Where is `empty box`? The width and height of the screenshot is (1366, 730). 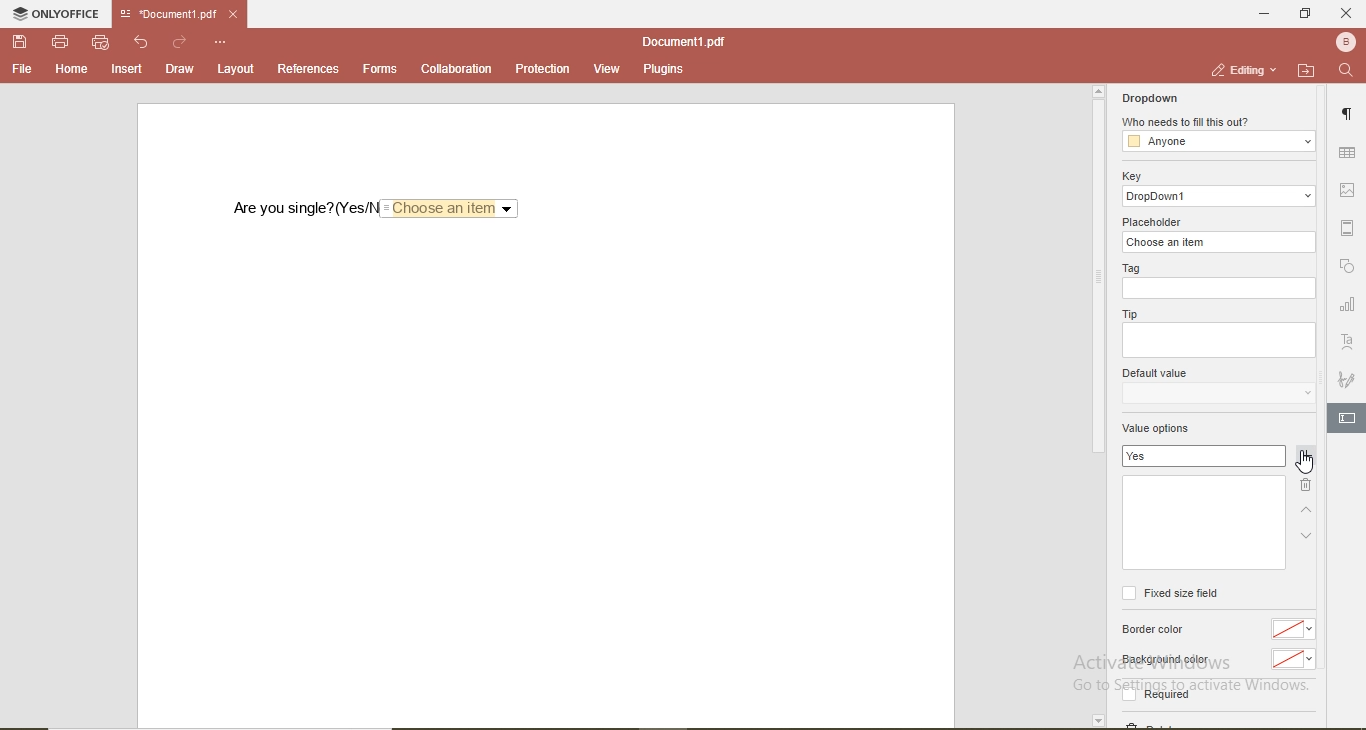 empty box is located at coordinates (1218, 290).